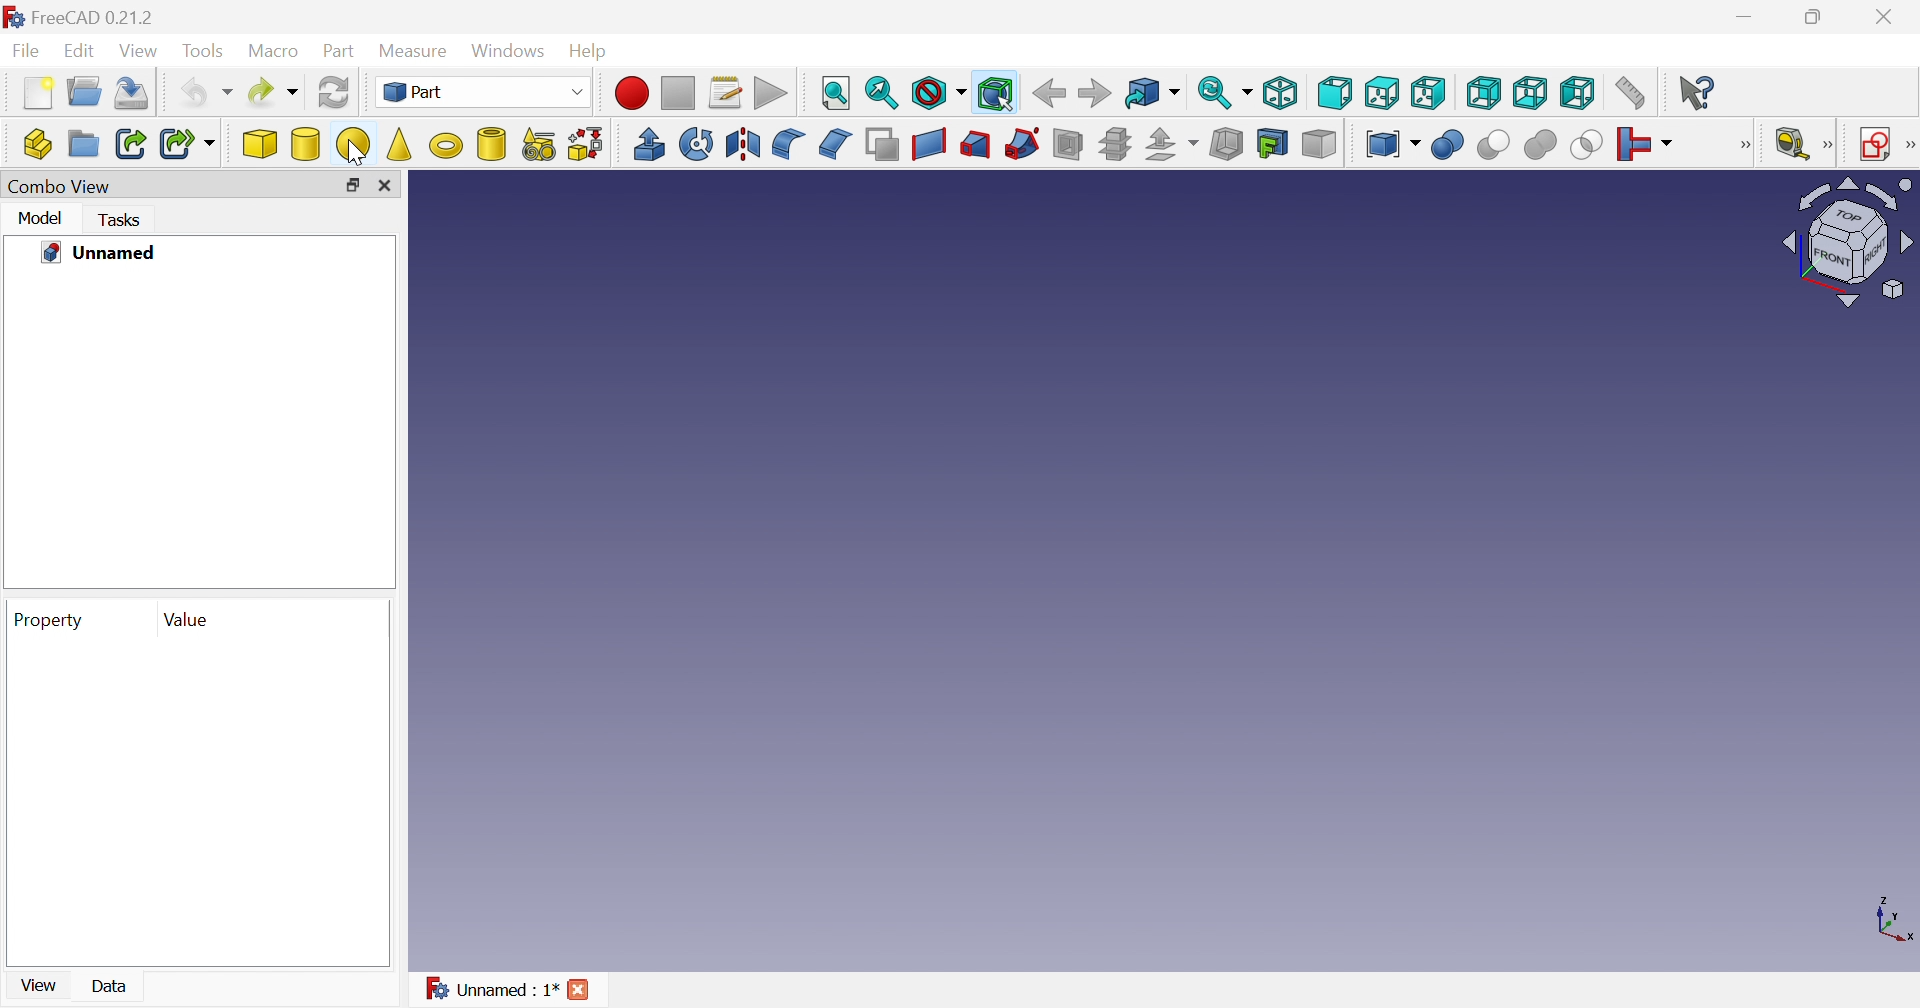 Image resolution: width=1920 pixels, height=1008 pixels. I want to click on Help, so click(591, 51).